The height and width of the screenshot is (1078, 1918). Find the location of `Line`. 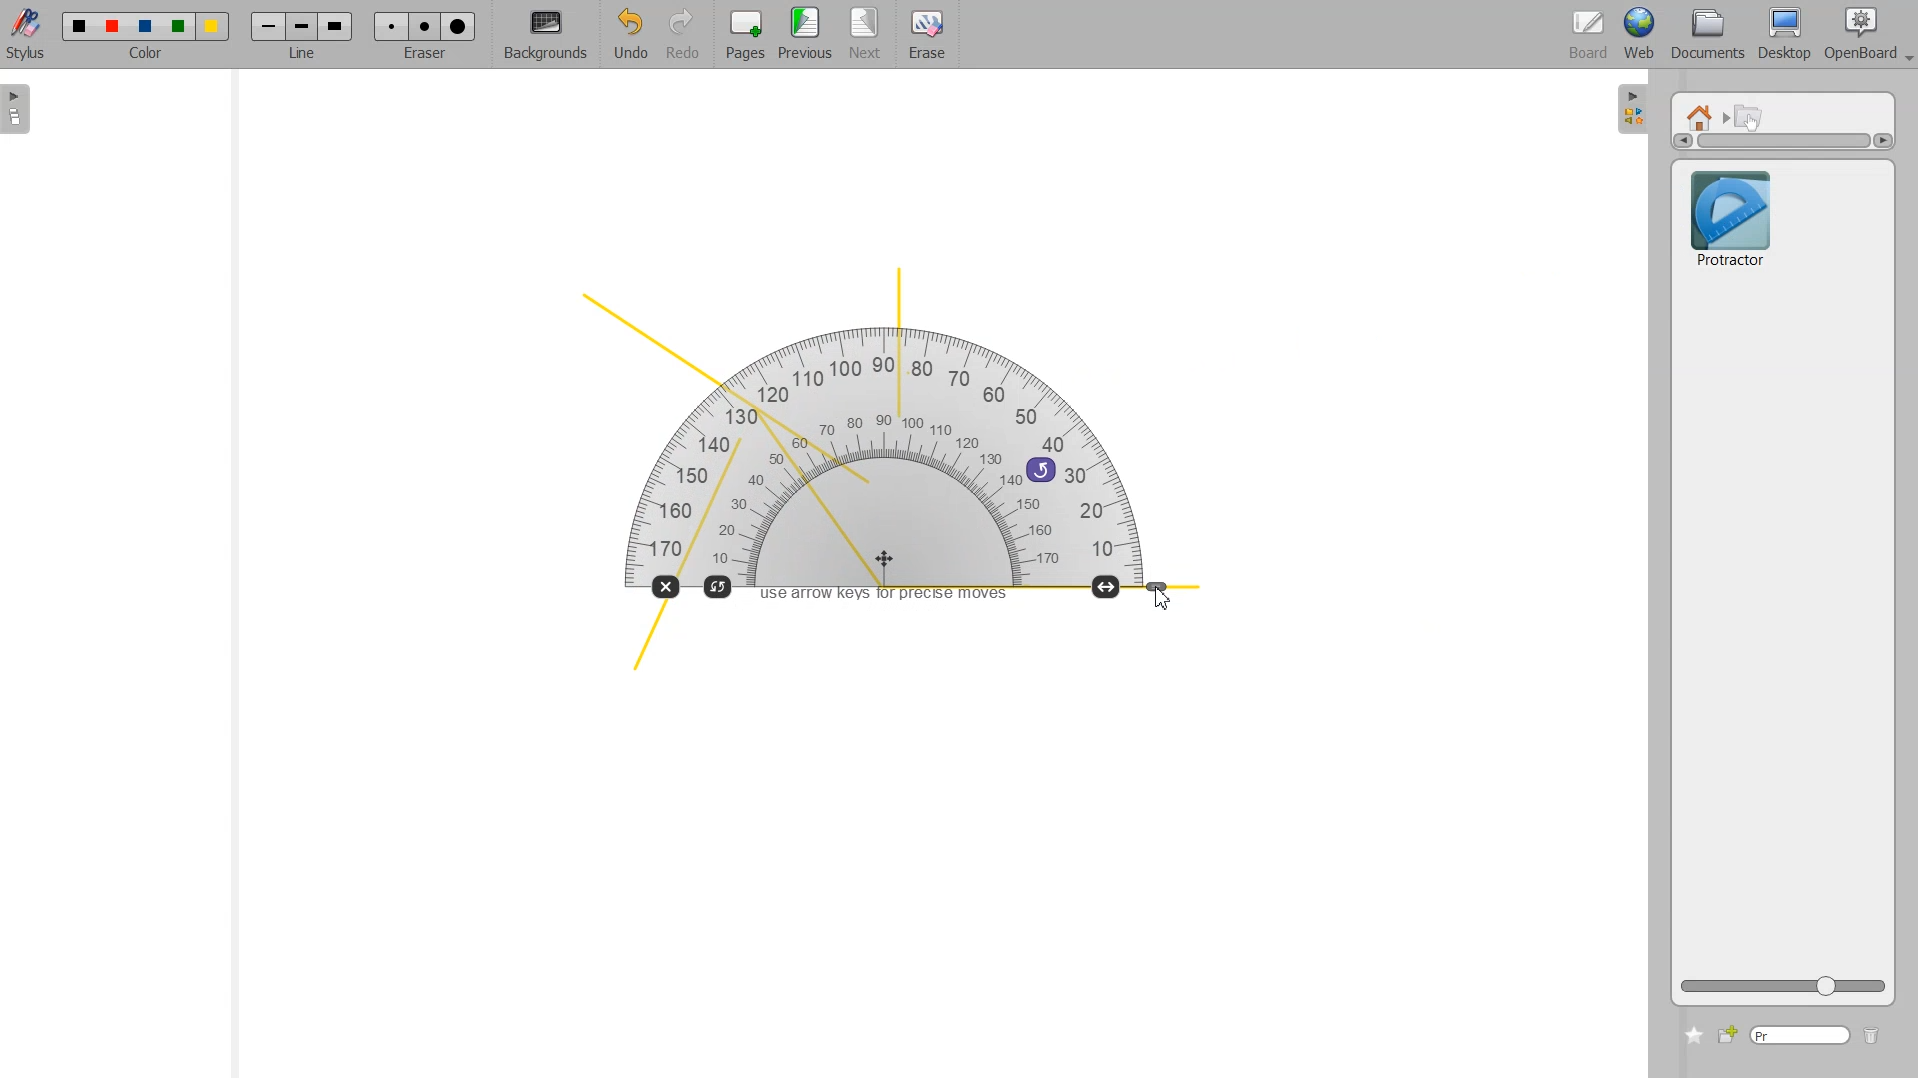

Line is located at coordinates (302, 26).